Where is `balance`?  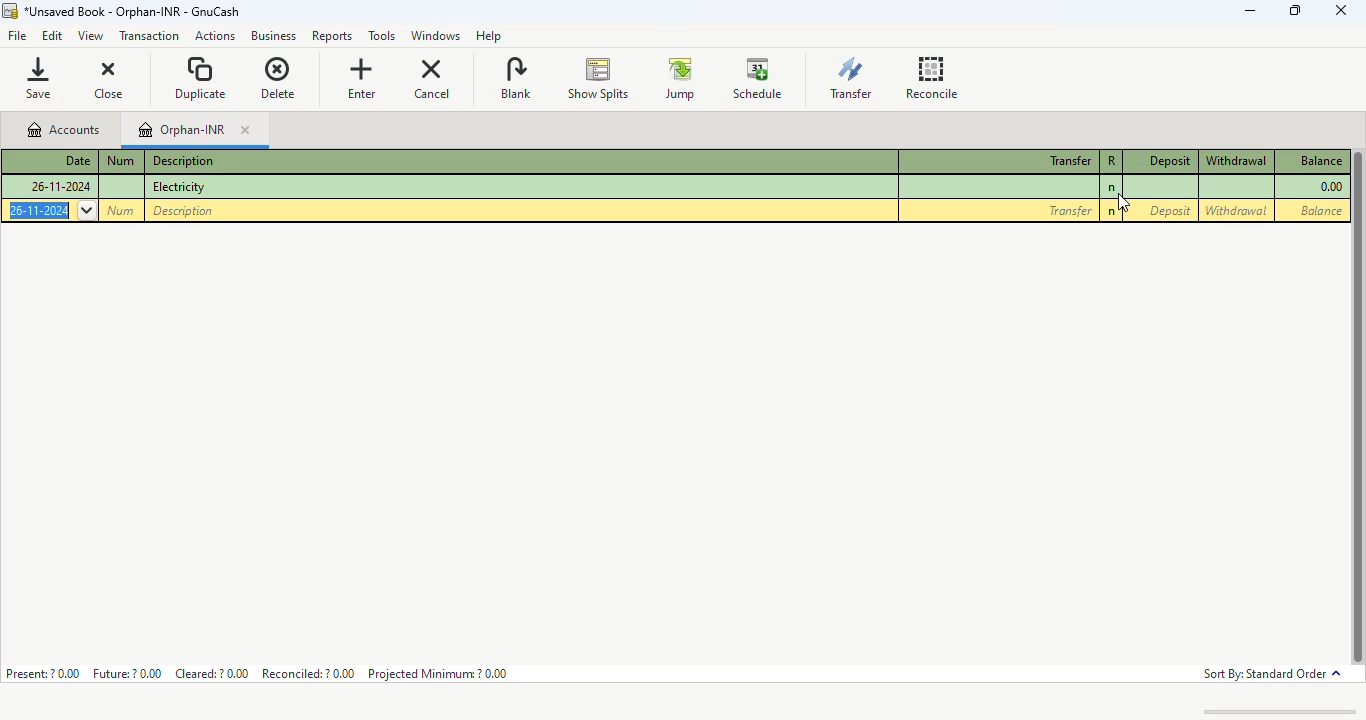 balance is located at coordinates (1317, 211).